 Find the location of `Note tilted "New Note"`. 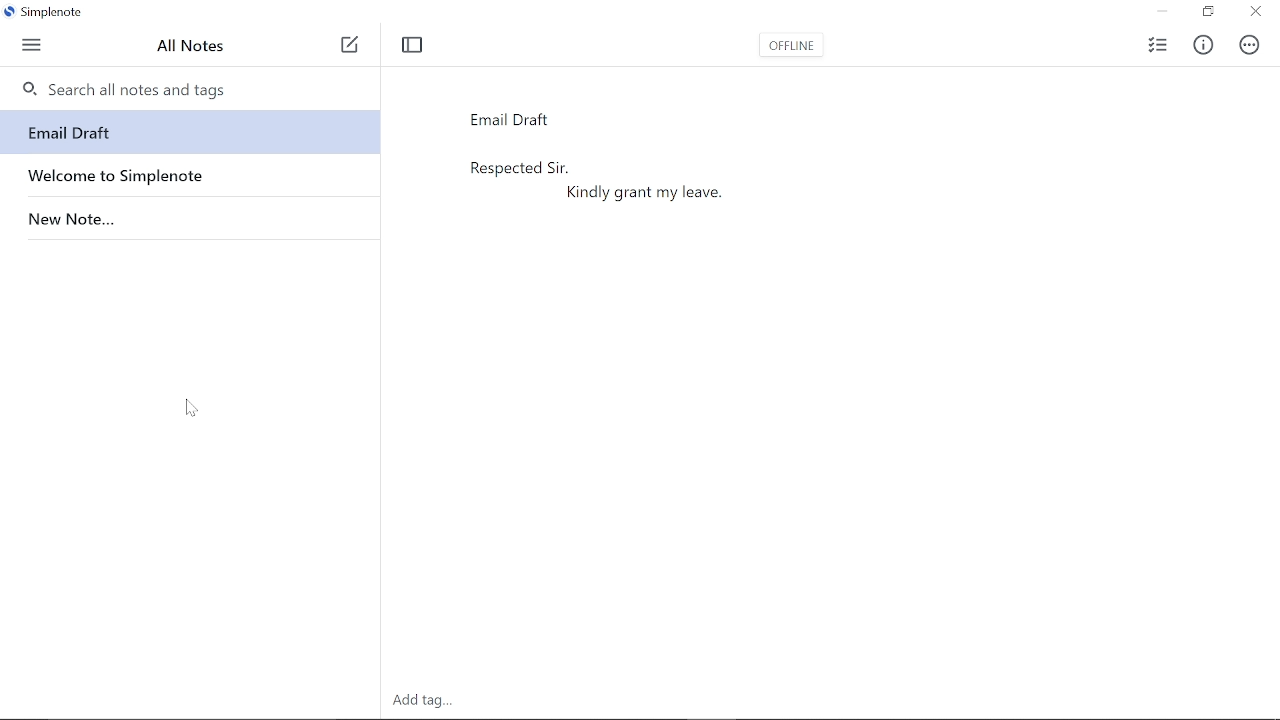

Note tilted "New Note" is located at coordinates (188, 215).